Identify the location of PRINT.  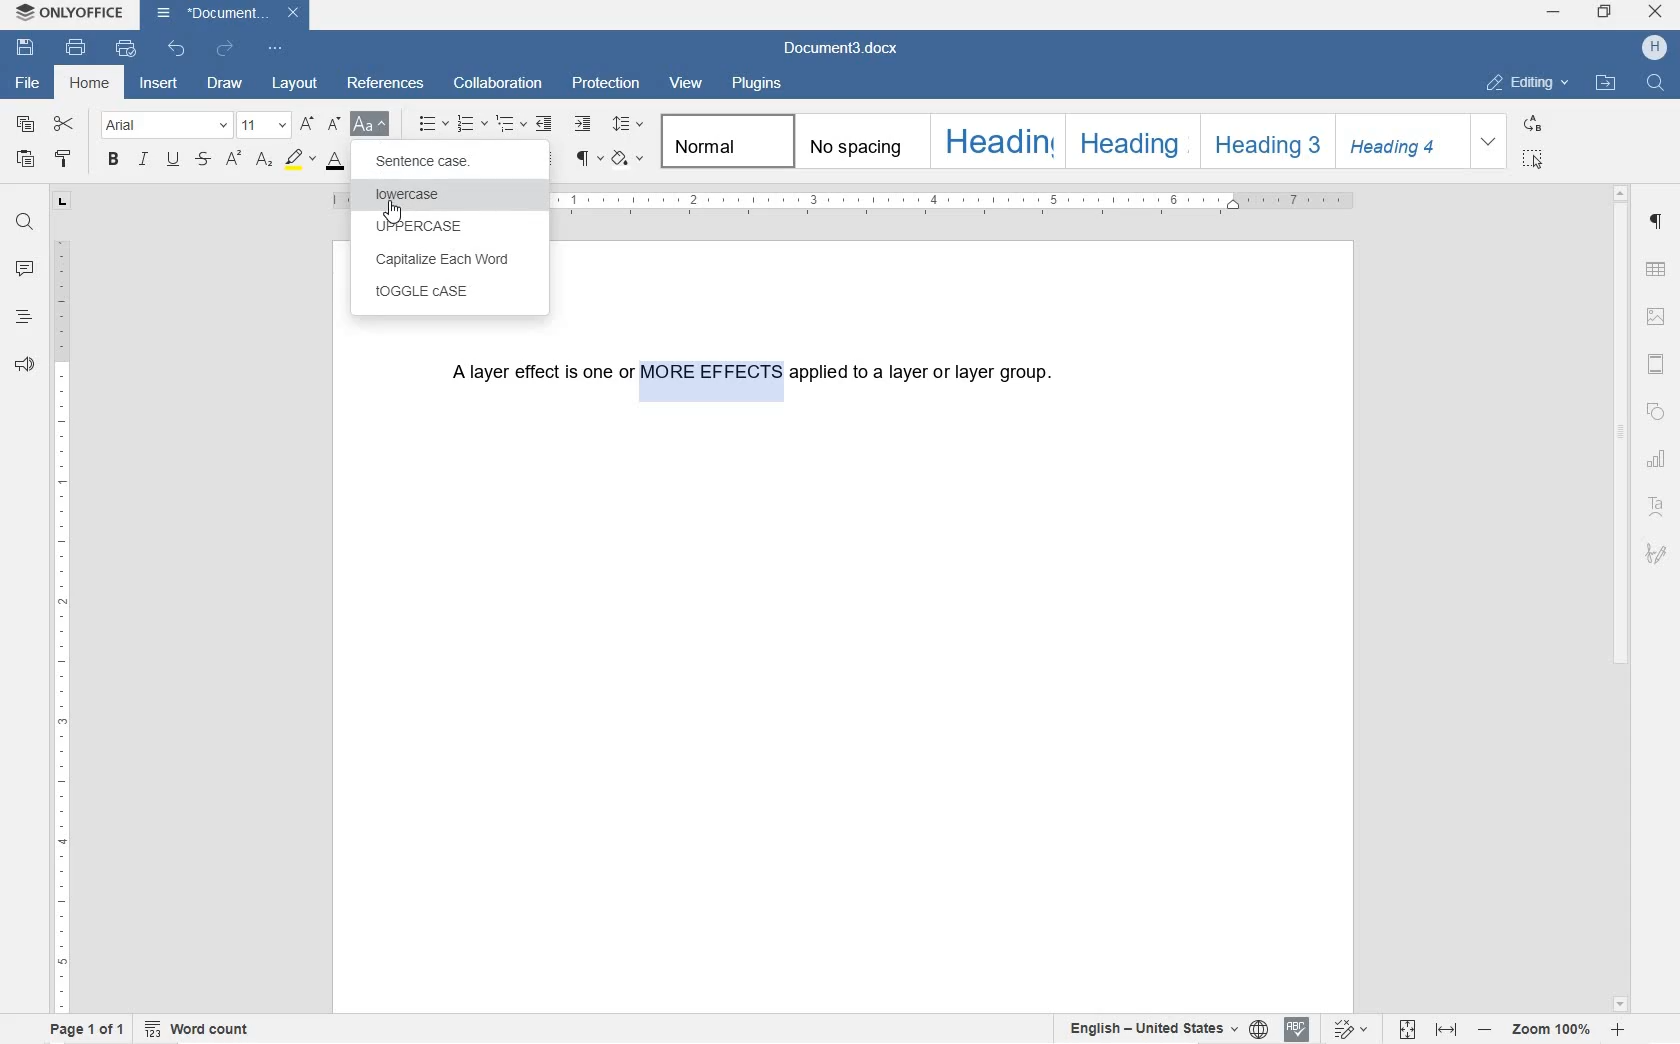
(74, 48).